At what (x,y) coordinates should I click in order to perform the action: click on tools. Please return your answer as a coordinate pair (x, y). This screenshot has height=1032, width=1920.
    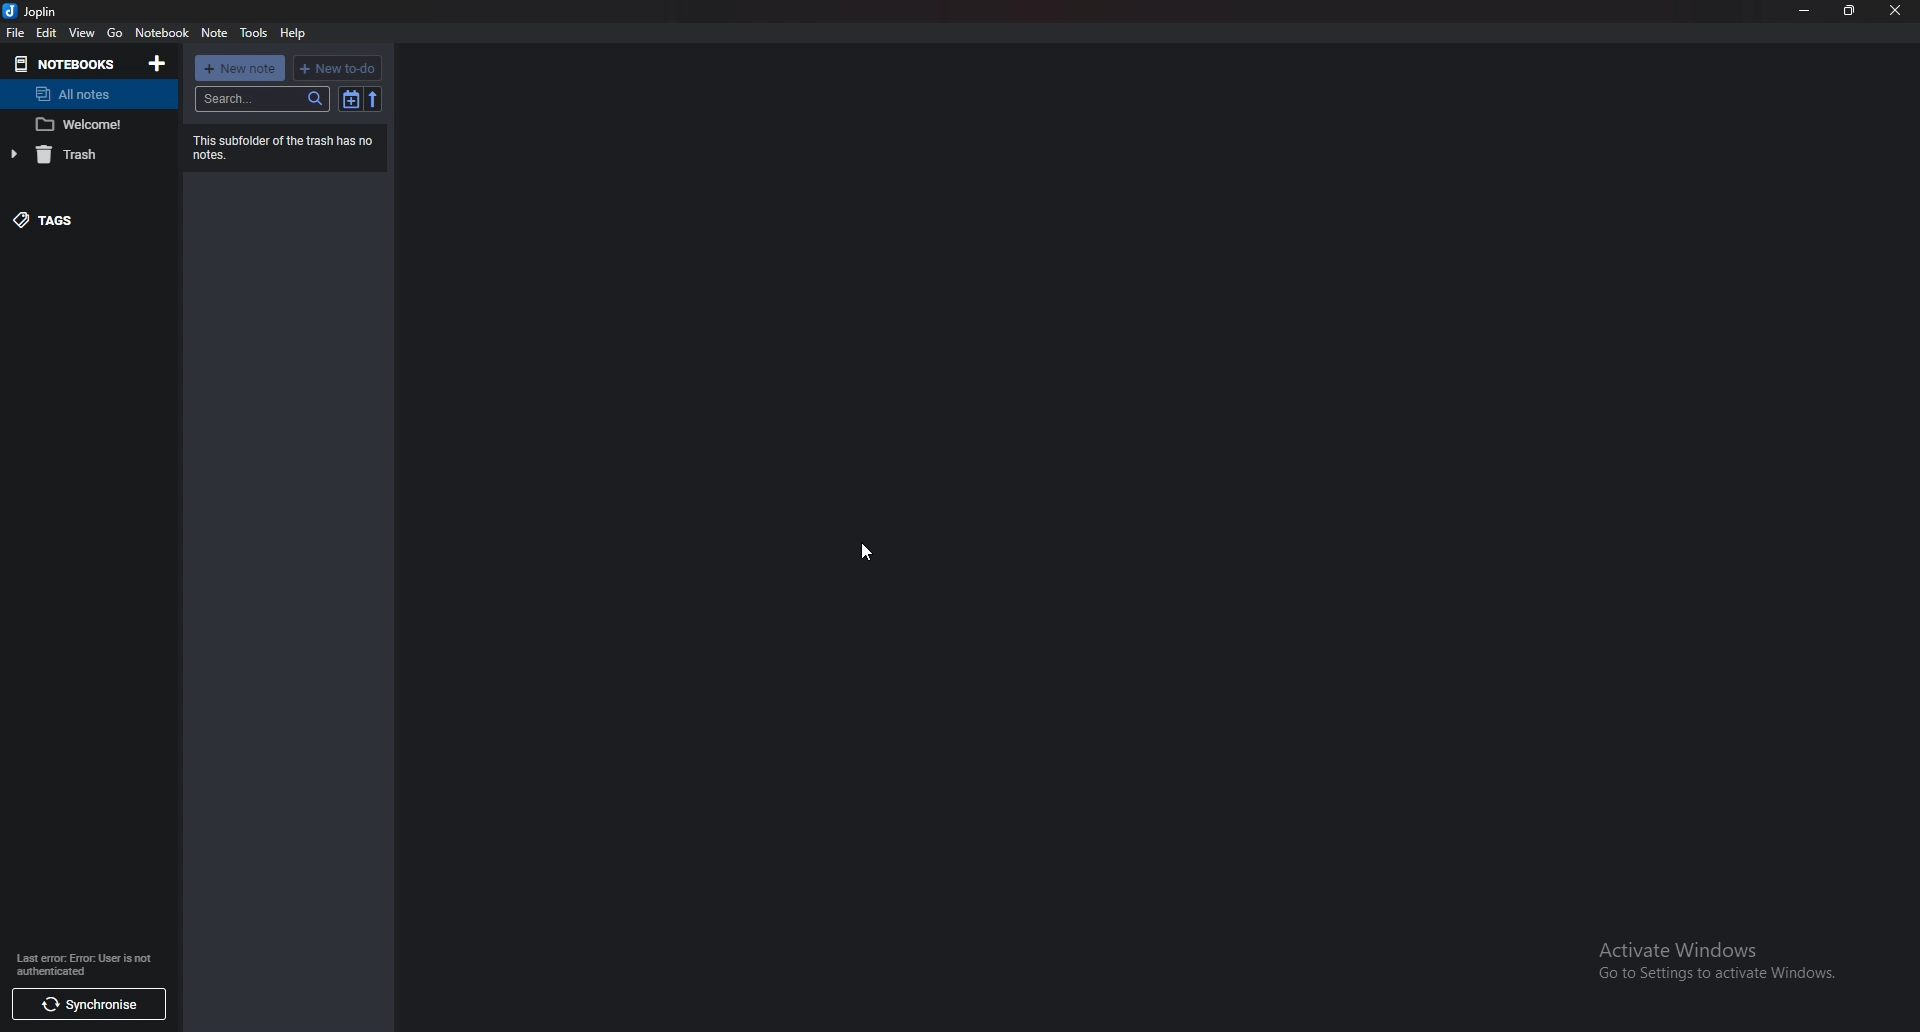
    Looking at the image, I should click on (255, 32).